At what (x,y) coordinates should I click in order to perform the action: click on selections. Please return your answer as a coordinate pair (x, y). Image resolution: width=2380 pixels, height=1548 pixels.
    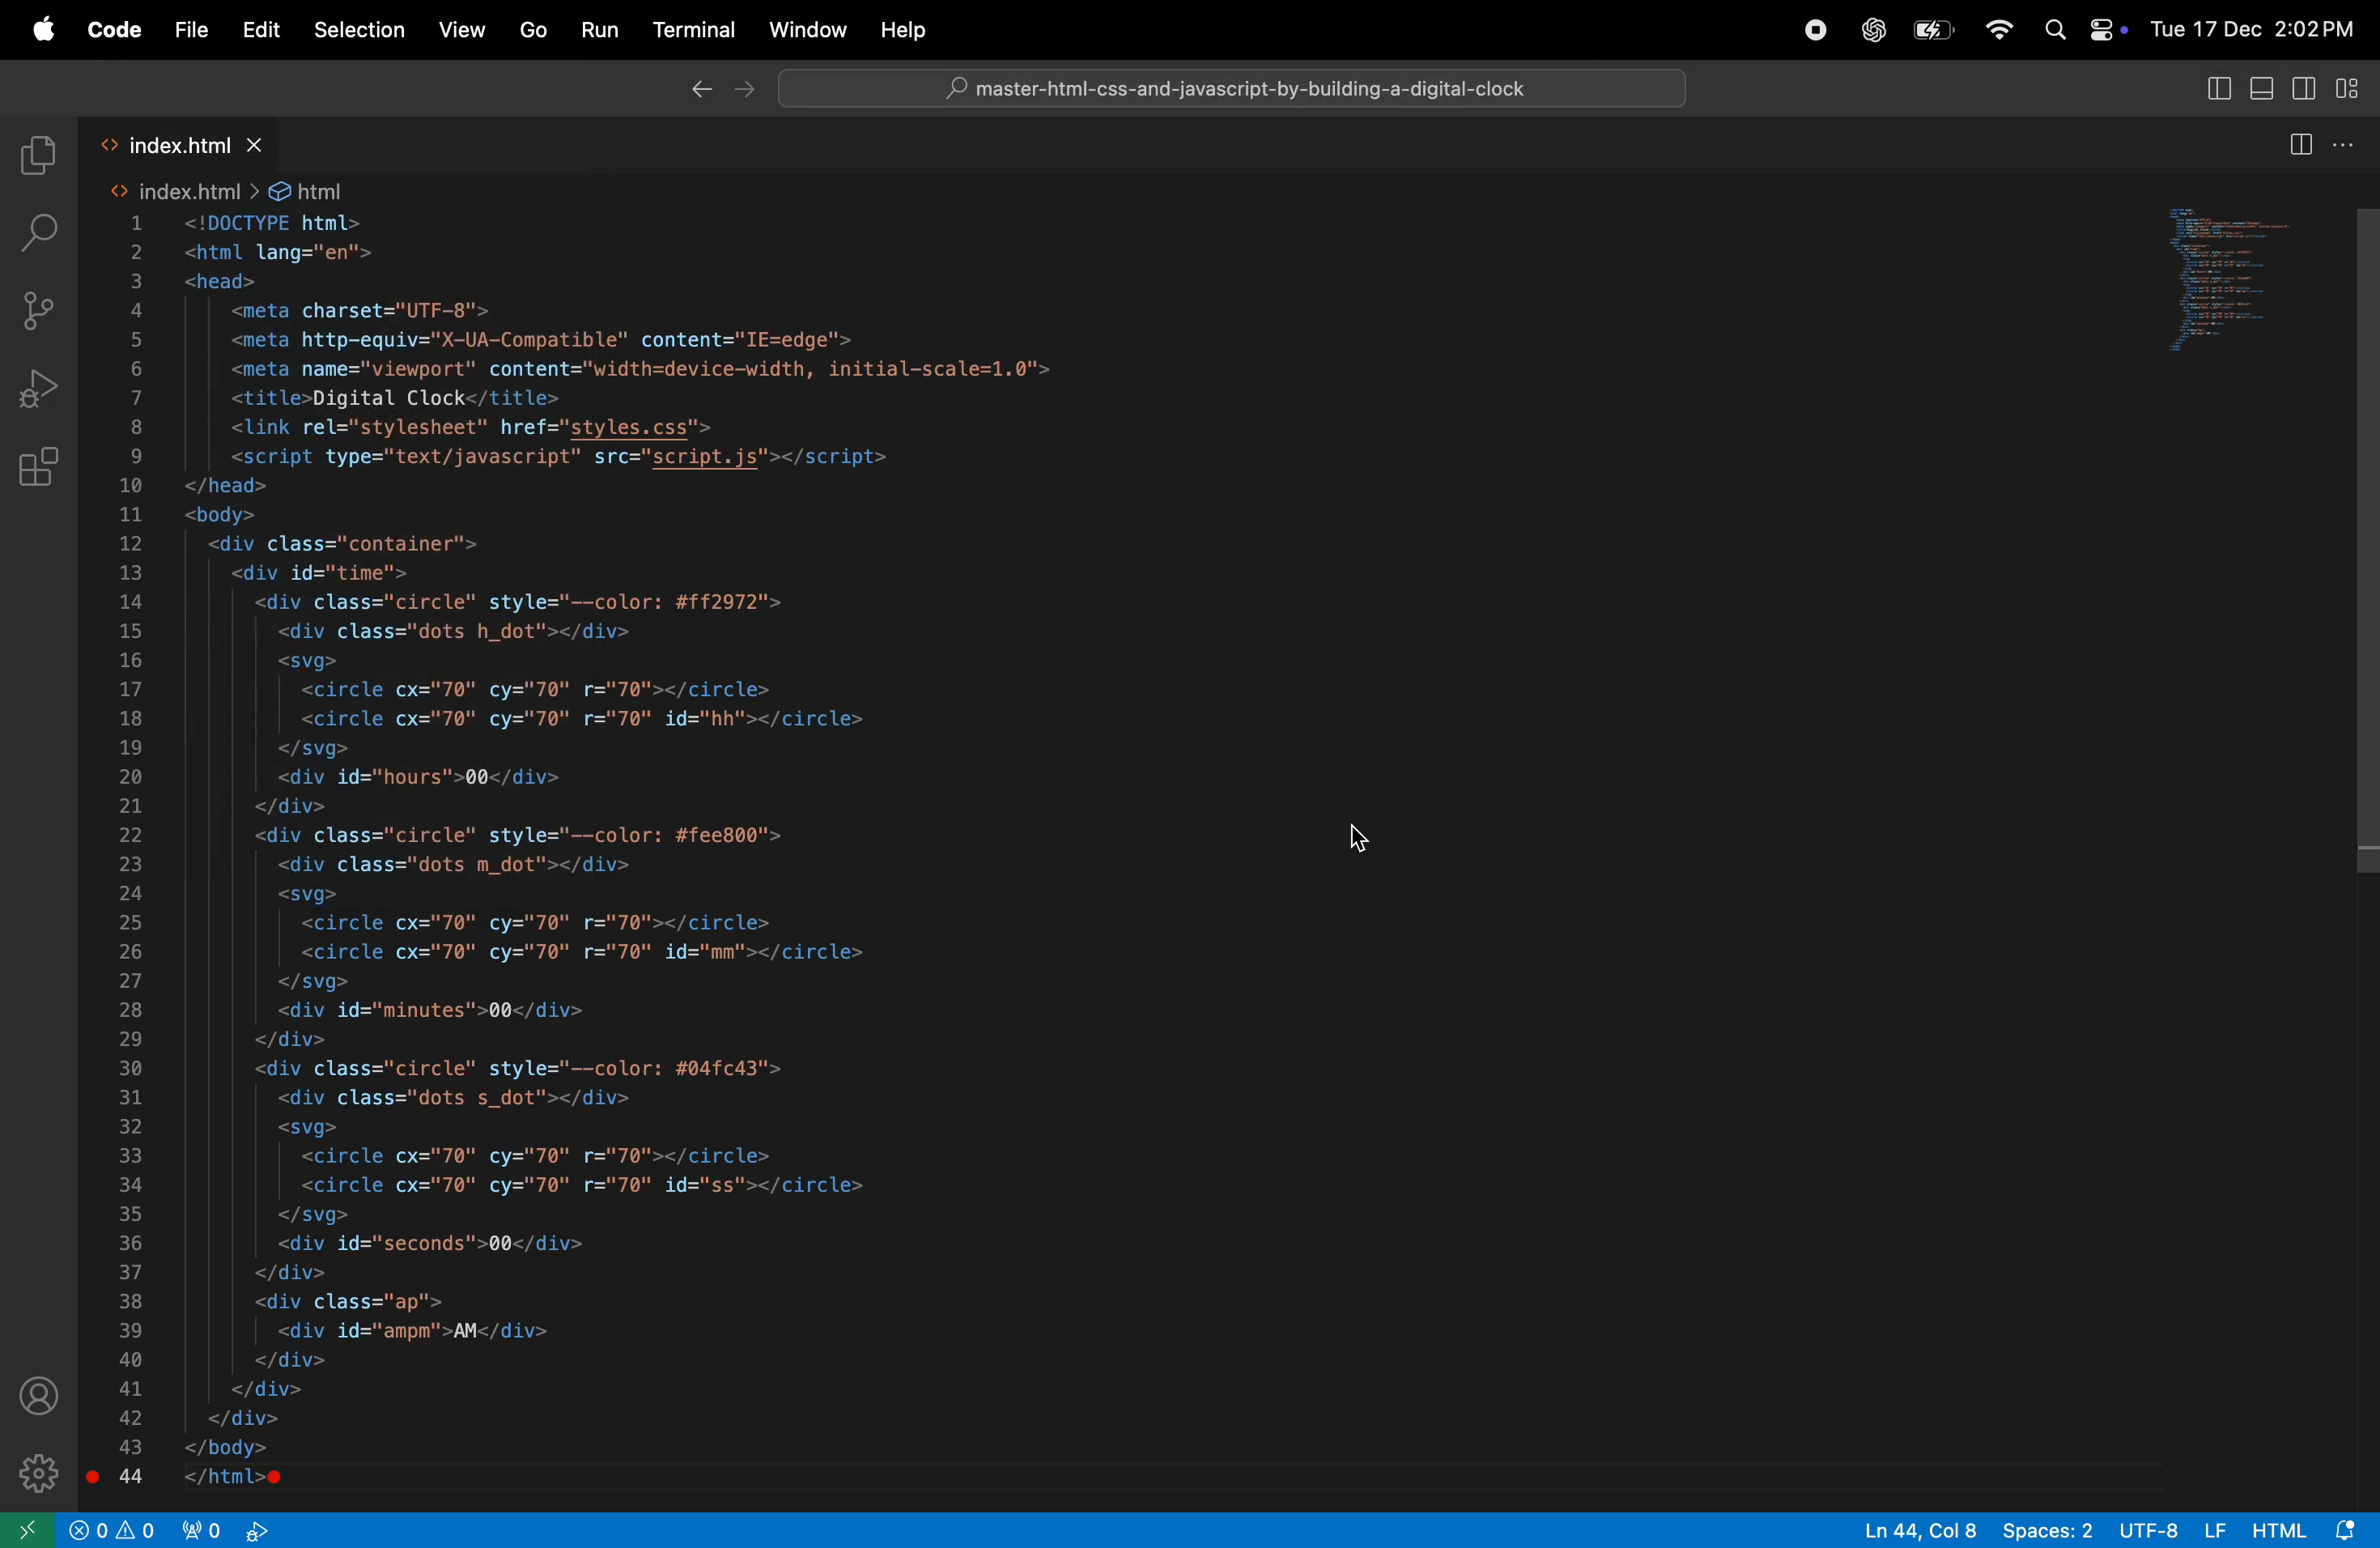
    Looking at the image, I should click on (363, 32).